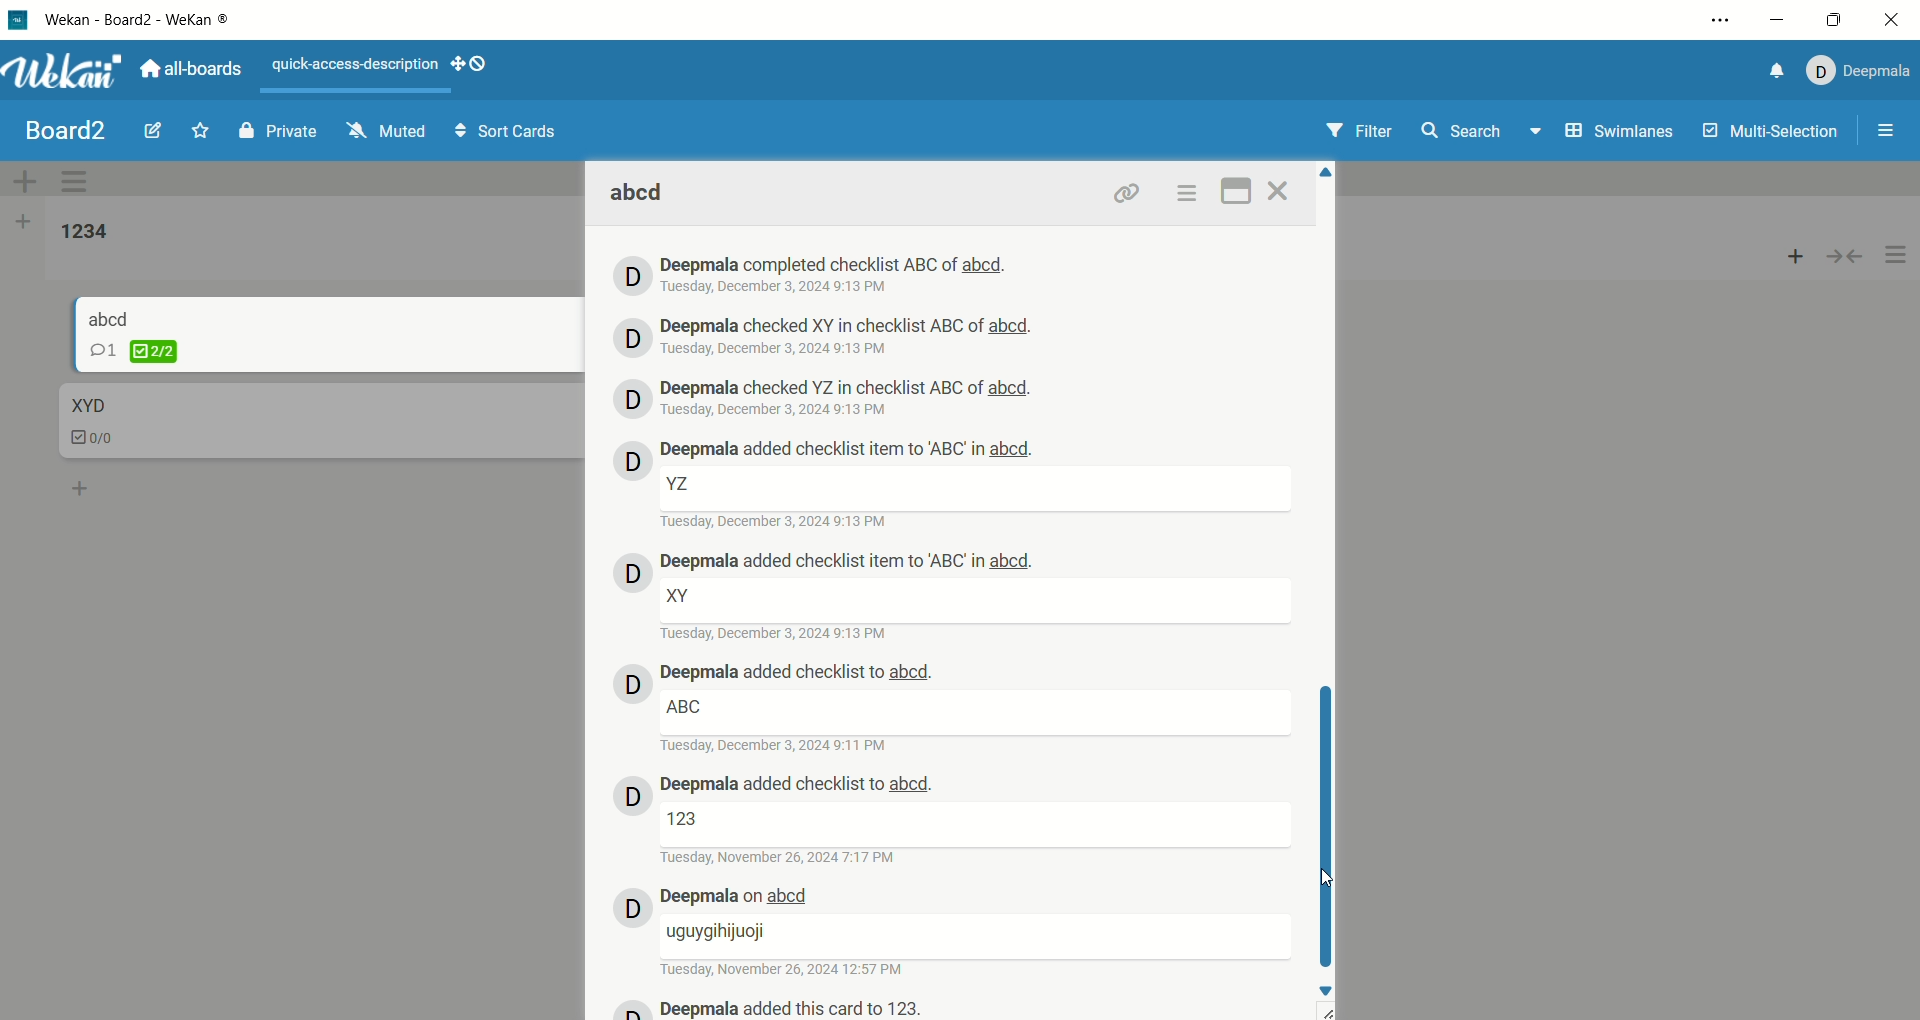  I want to click on maximize, so click(1238, 189).